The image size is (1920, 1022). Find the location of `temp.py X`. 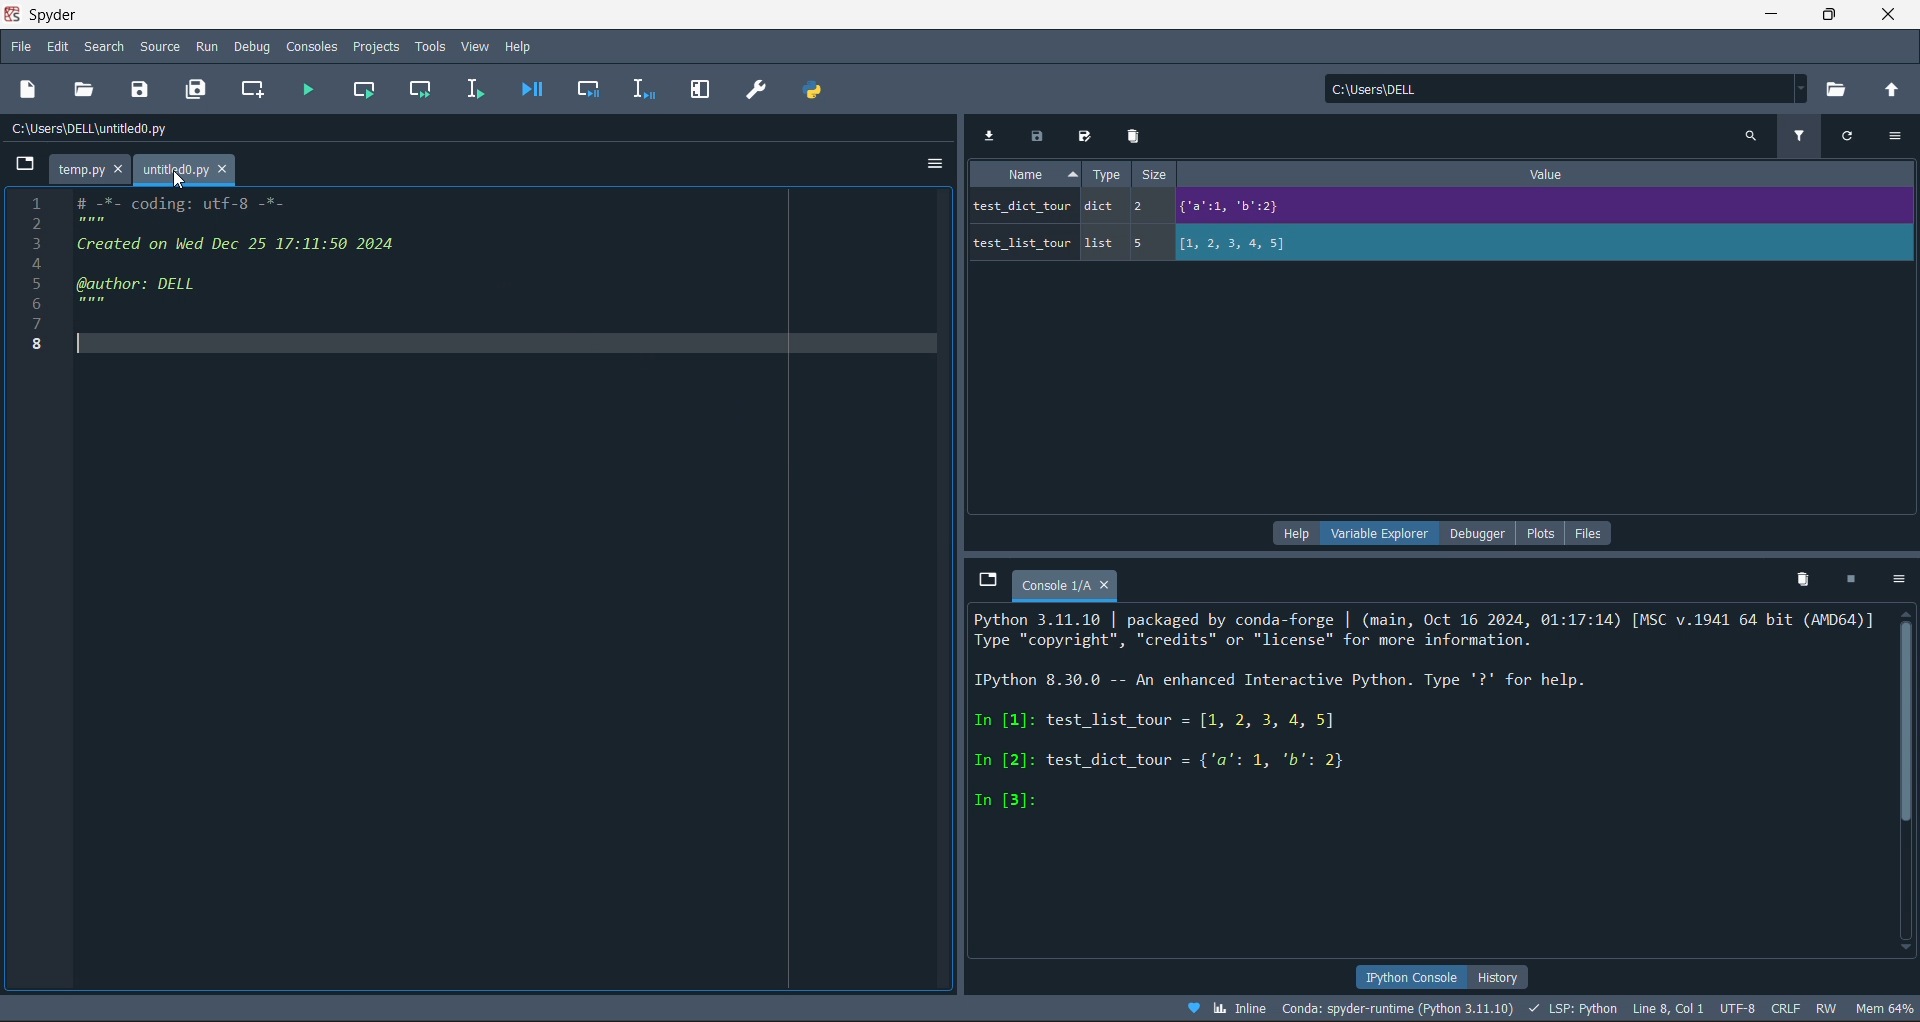

temp.py X is located at coordinates (87, 166).